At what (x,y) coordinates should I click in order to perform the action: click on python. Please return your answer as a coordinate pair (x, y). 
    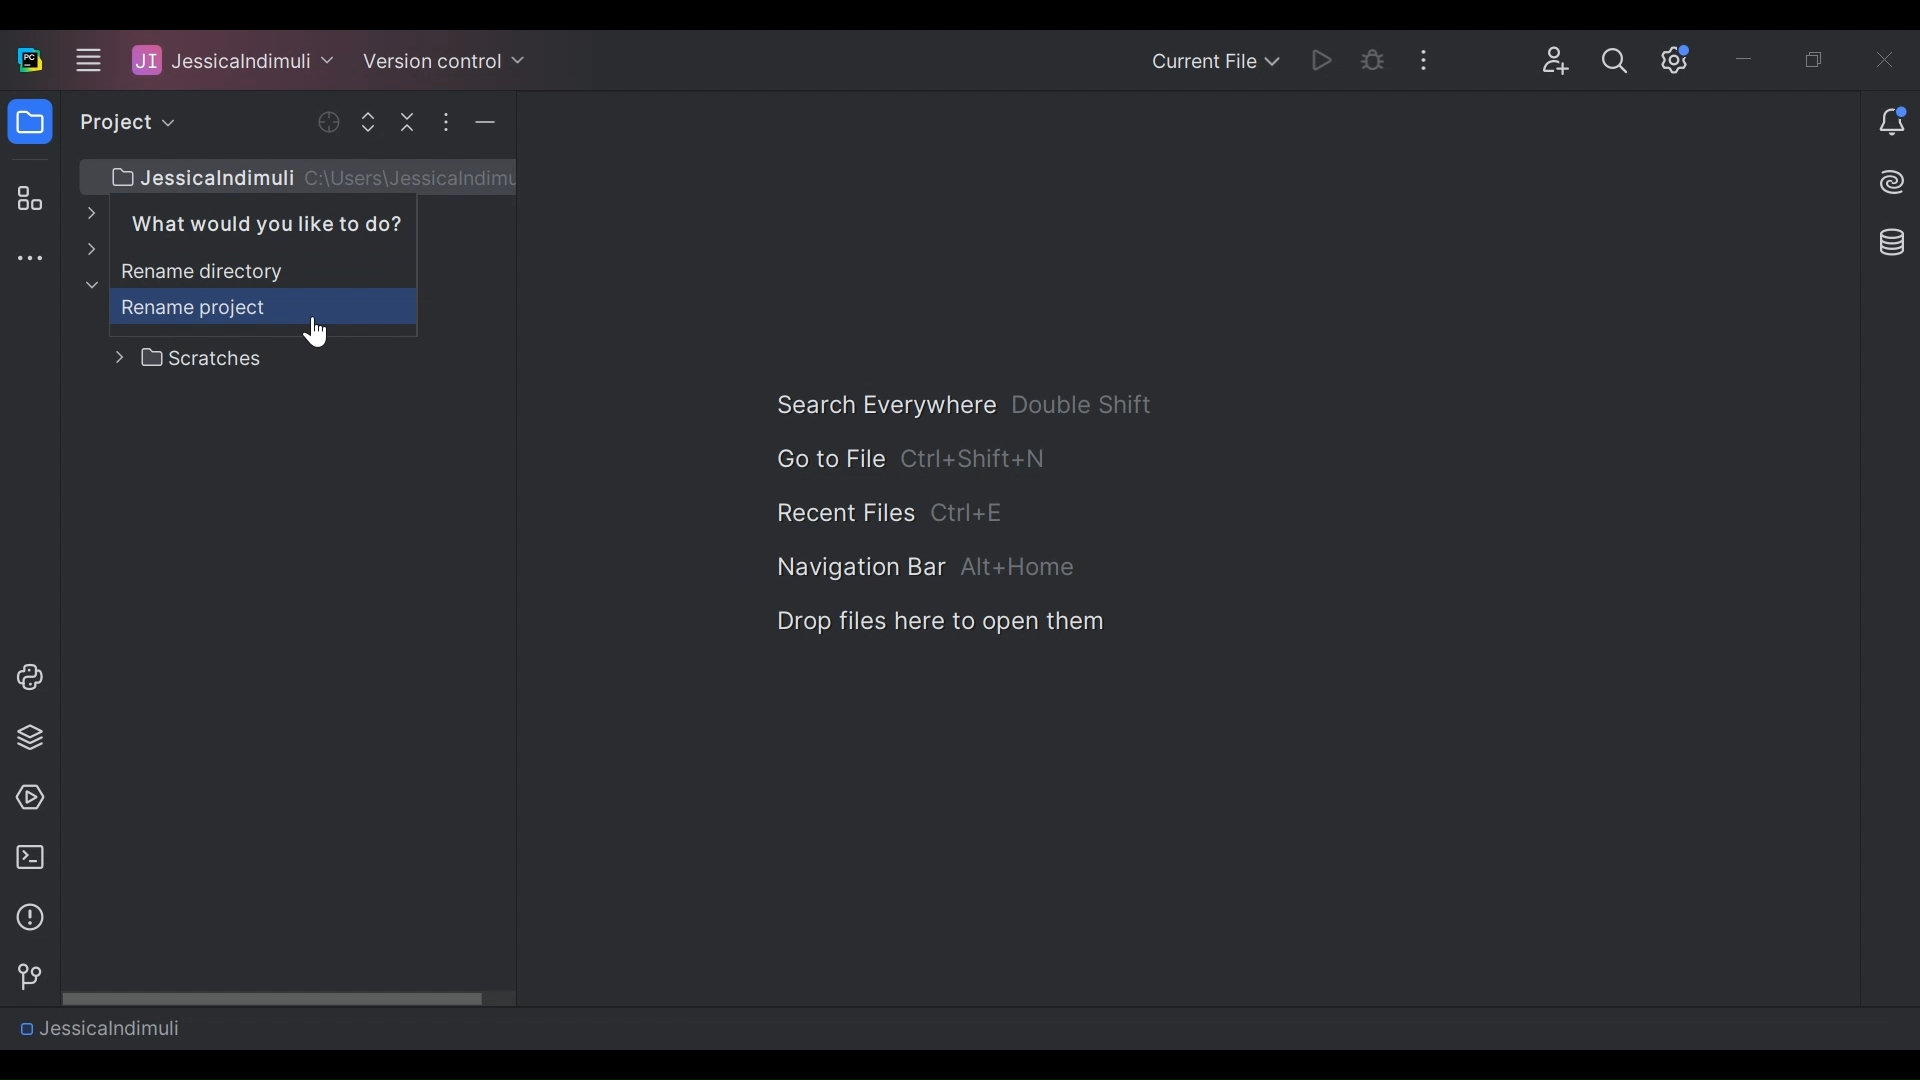
    Looking at the image, I should click on (29, 677).